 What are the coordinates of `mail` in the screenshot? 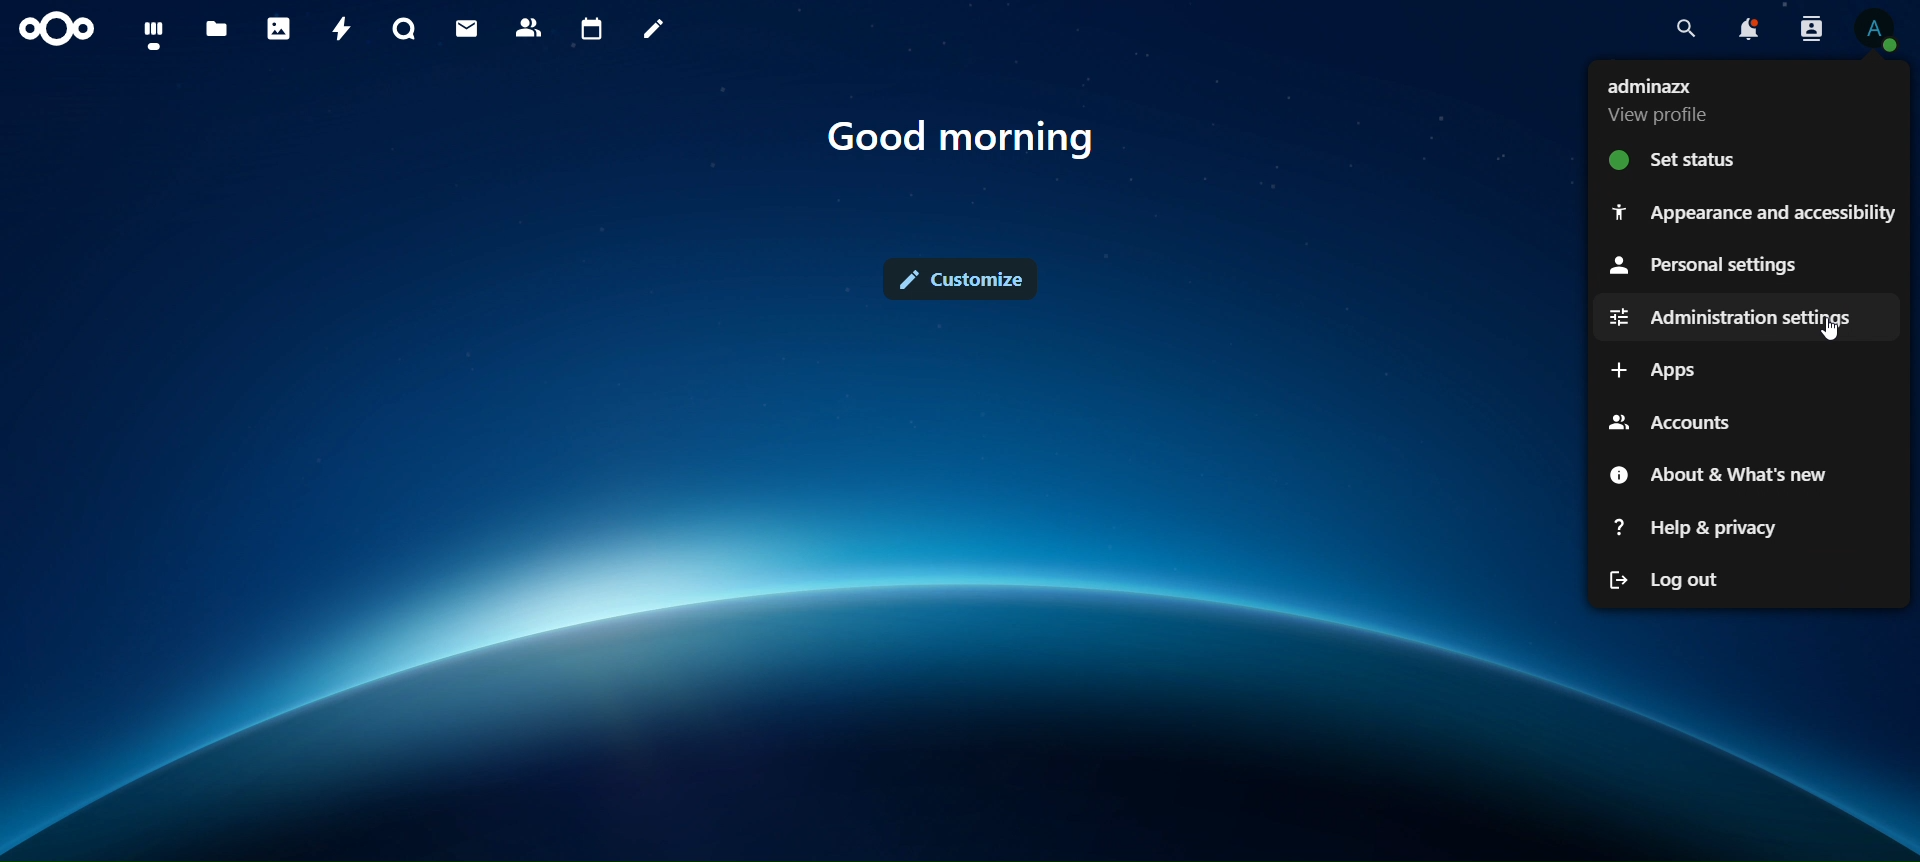 It's located at (463, 28).